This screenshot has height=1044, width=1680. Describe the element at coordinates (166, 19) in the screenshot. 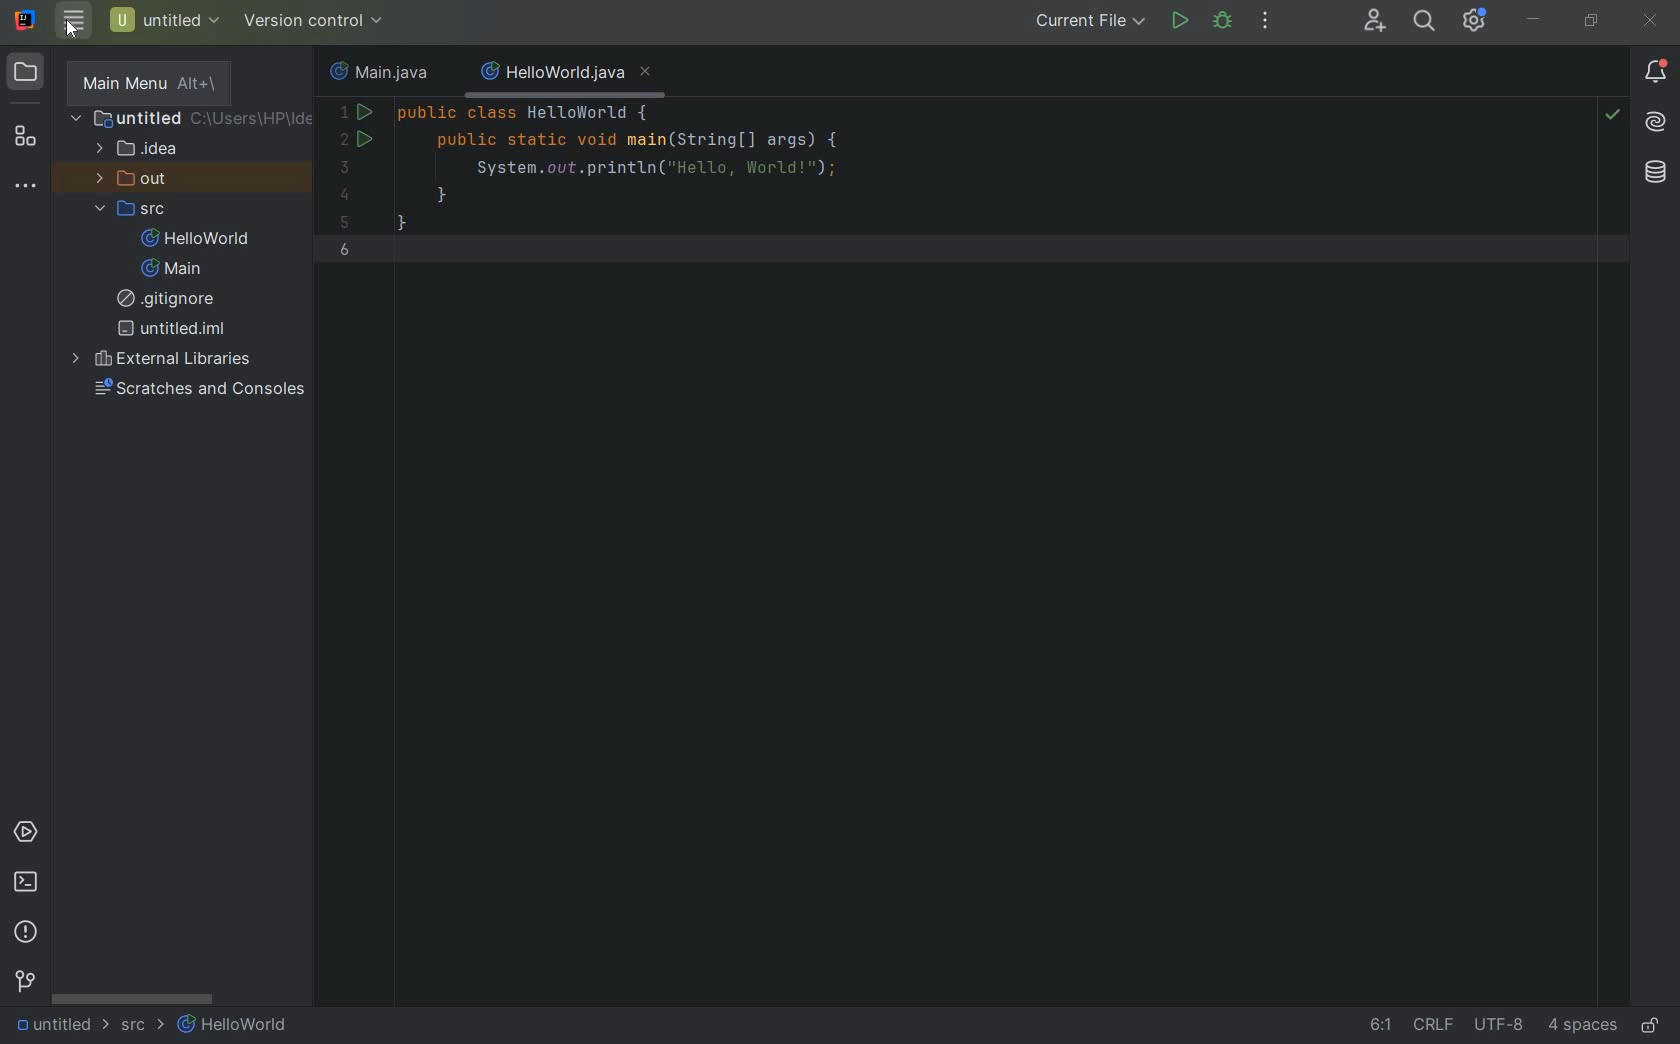

I see `UNTITLED (project name)` at that location.